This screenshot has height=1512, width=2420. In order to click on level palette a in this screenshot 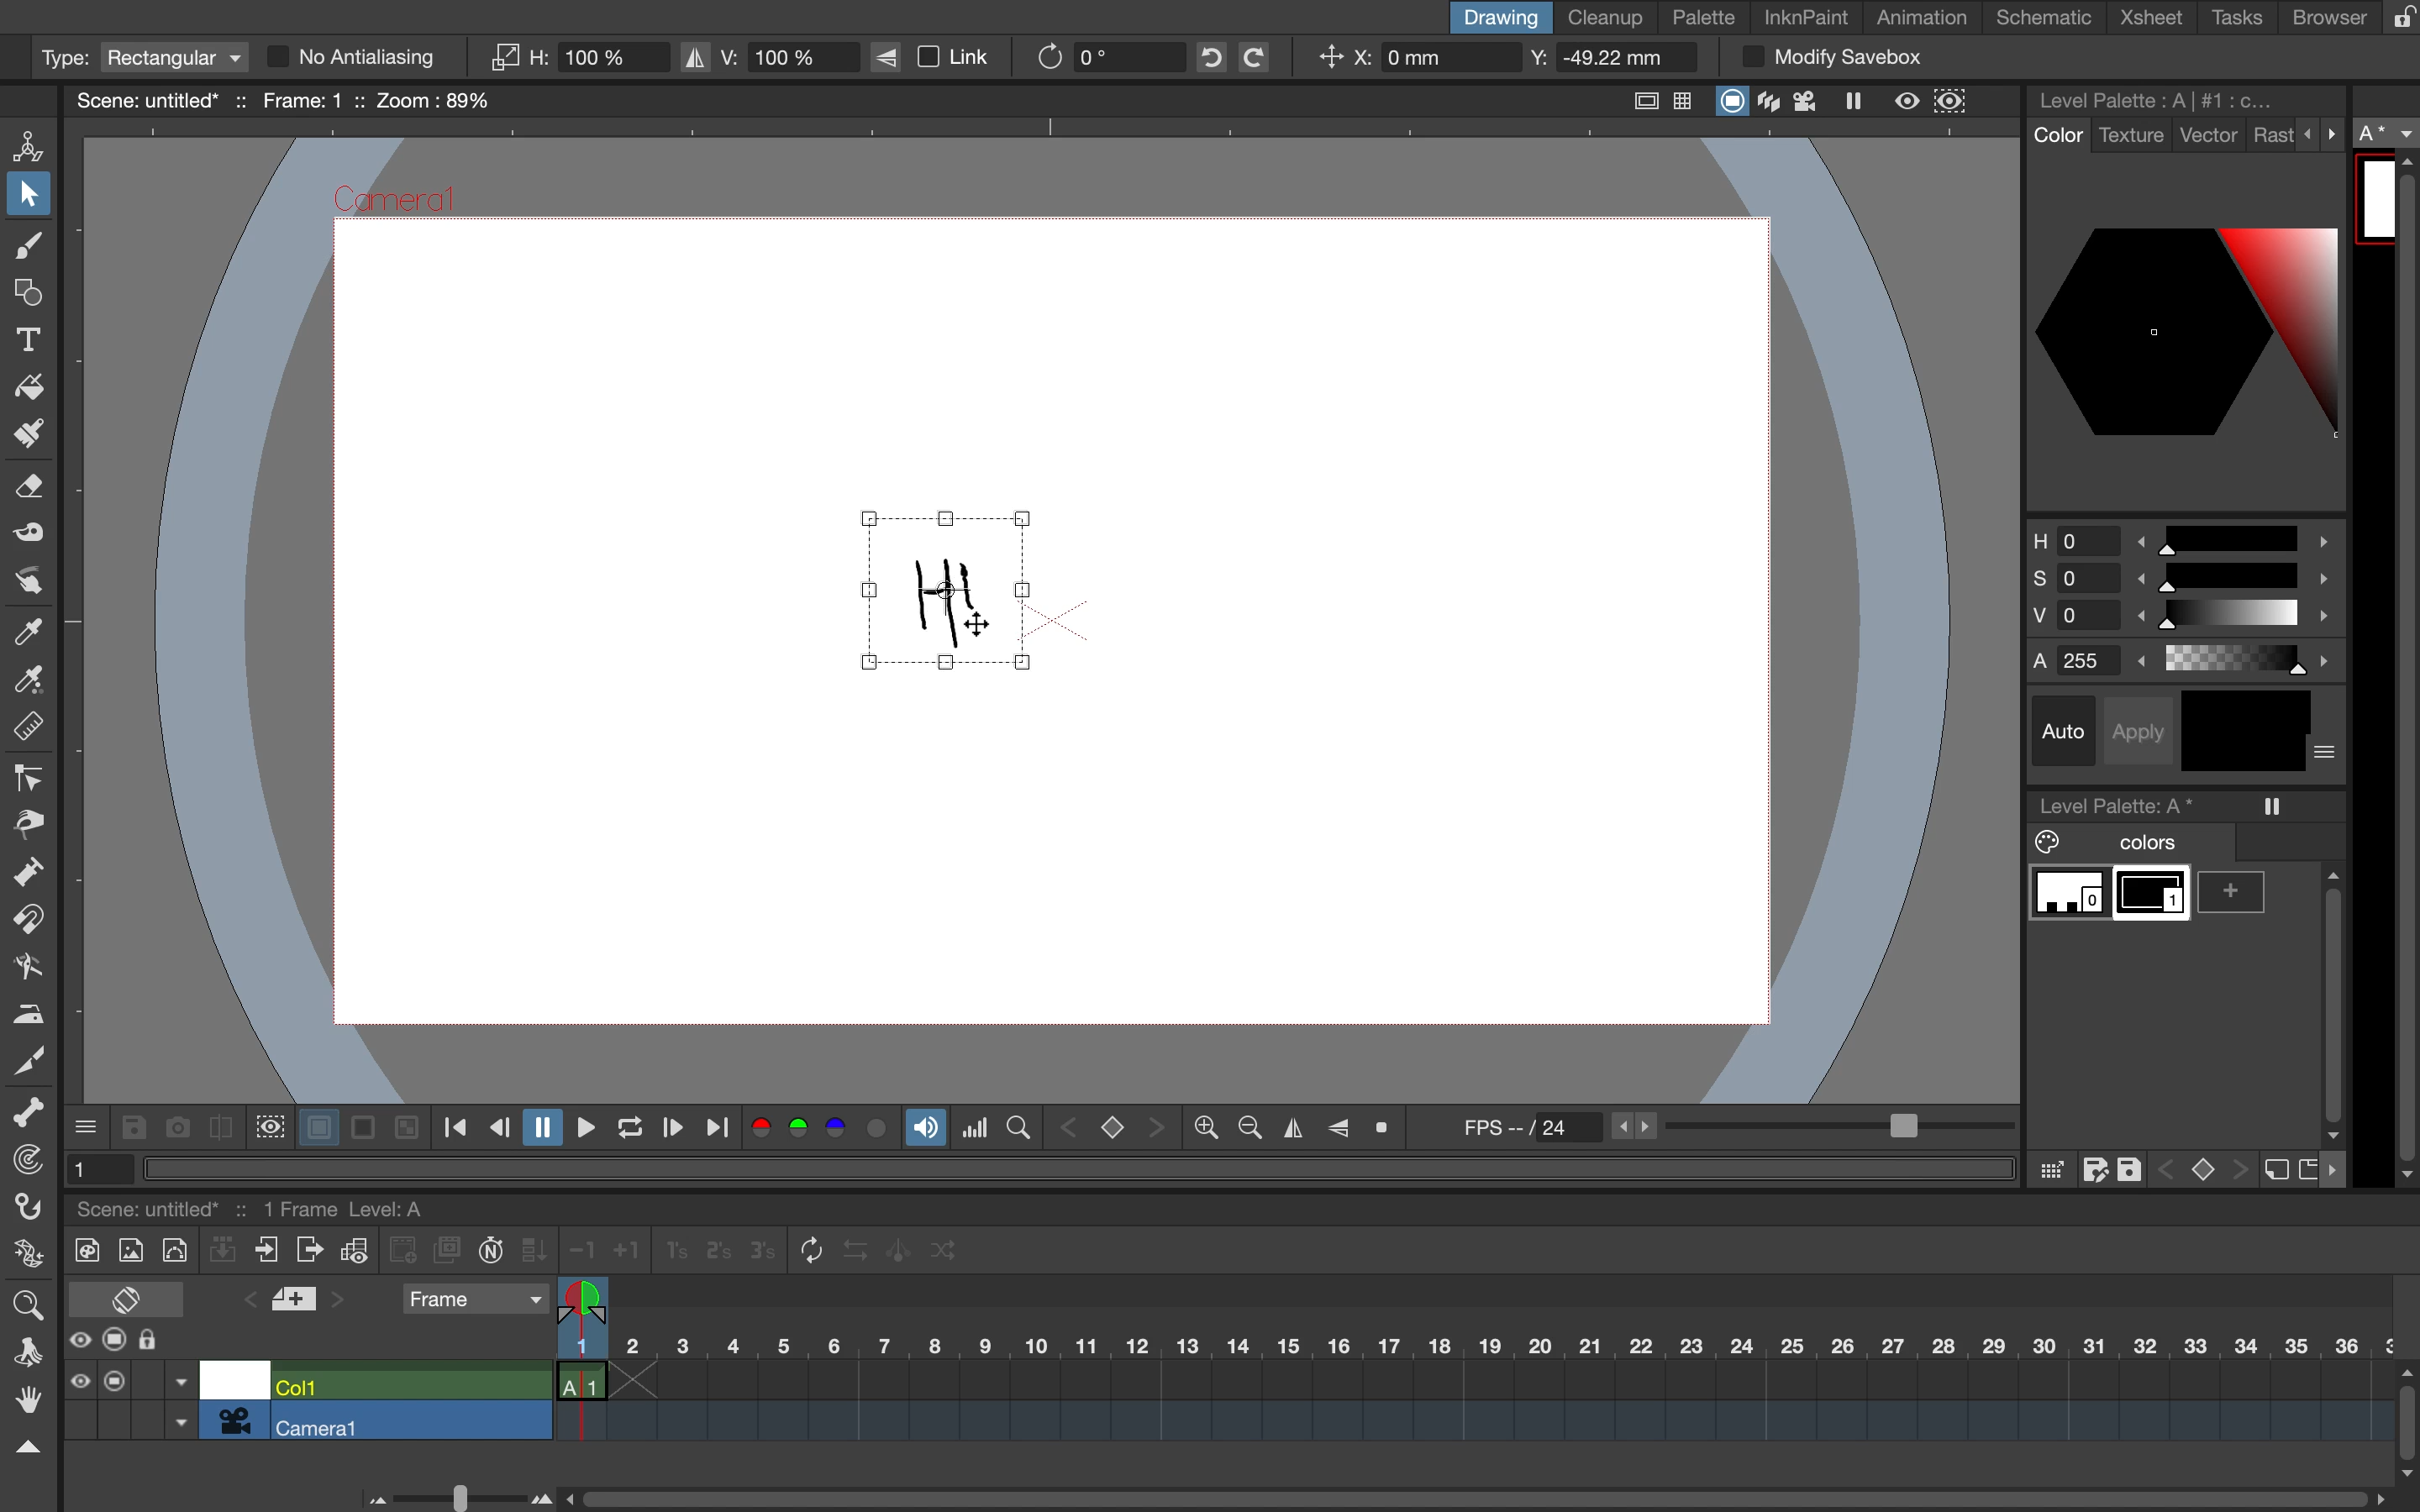, I will do `click(2124, 802)`.